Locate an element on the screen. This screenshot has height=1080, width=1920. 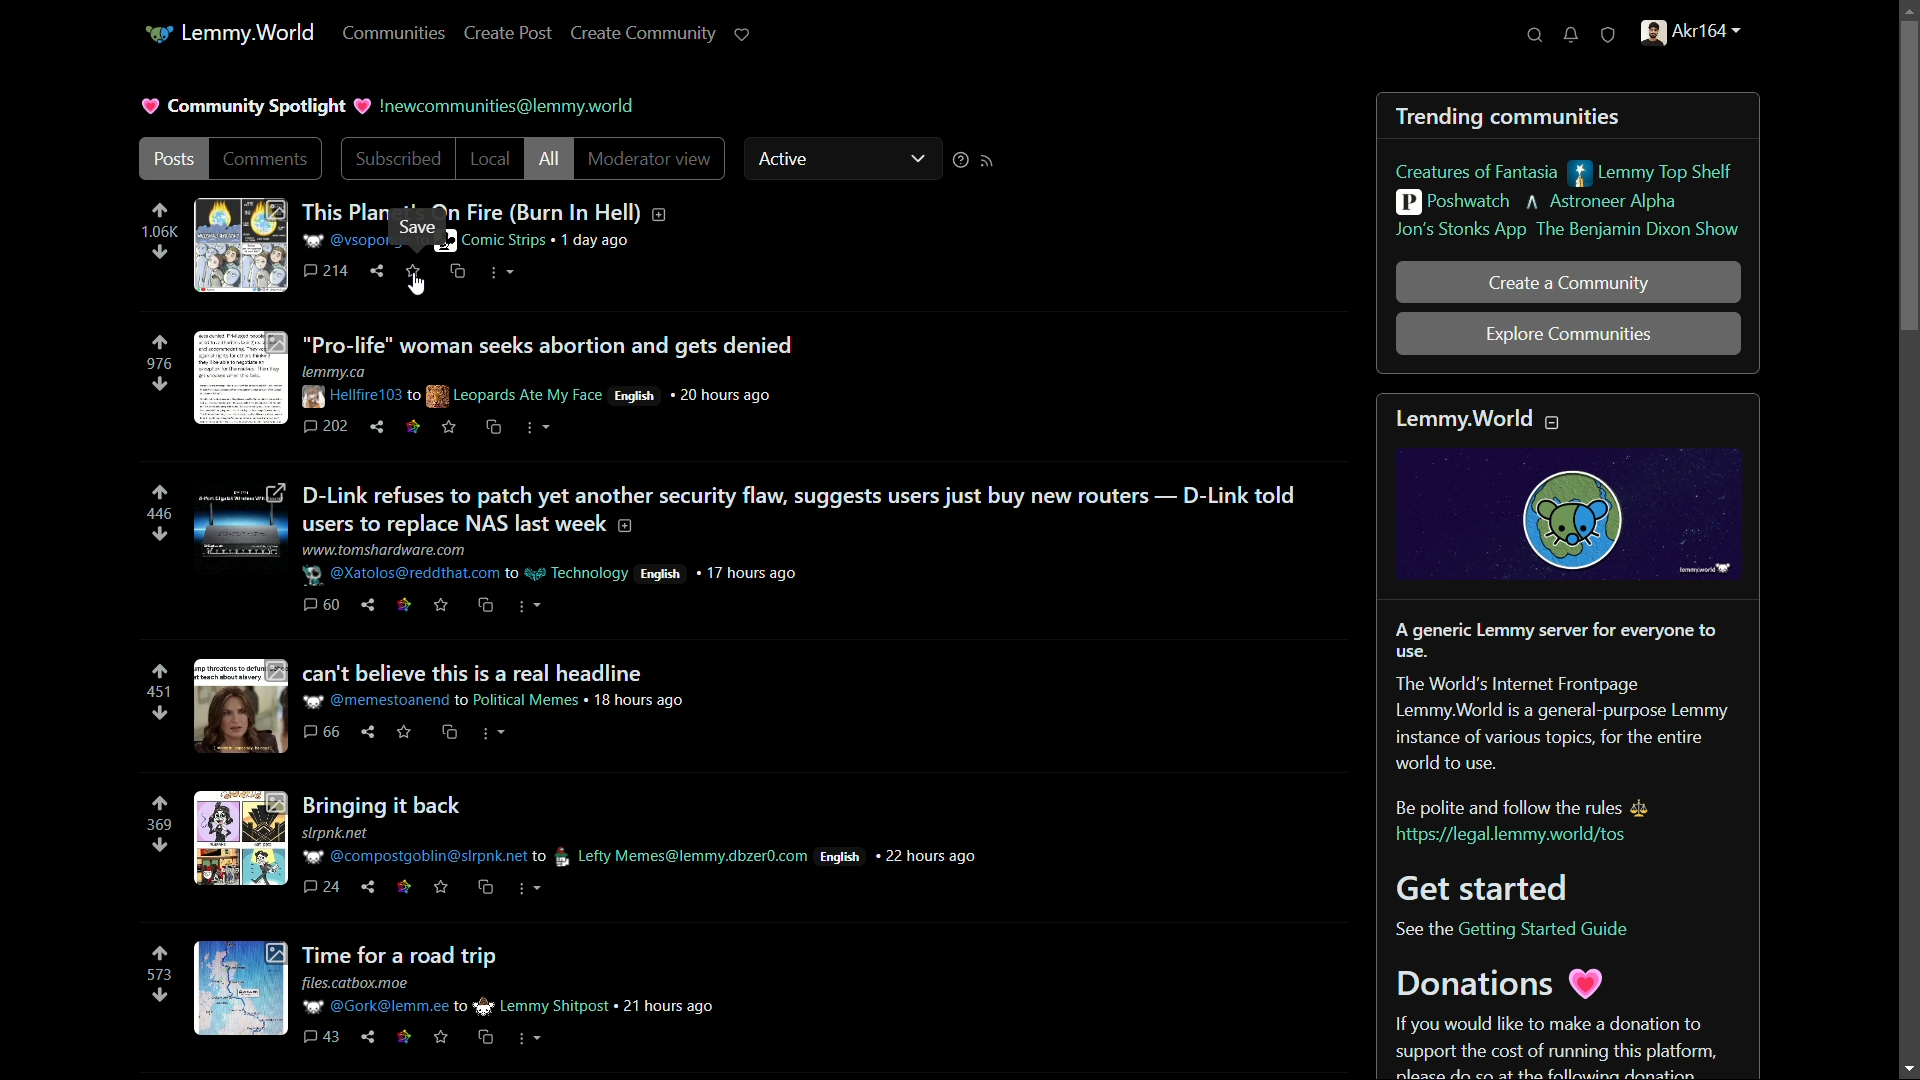
number of votes is located at coordinates (159, 825).